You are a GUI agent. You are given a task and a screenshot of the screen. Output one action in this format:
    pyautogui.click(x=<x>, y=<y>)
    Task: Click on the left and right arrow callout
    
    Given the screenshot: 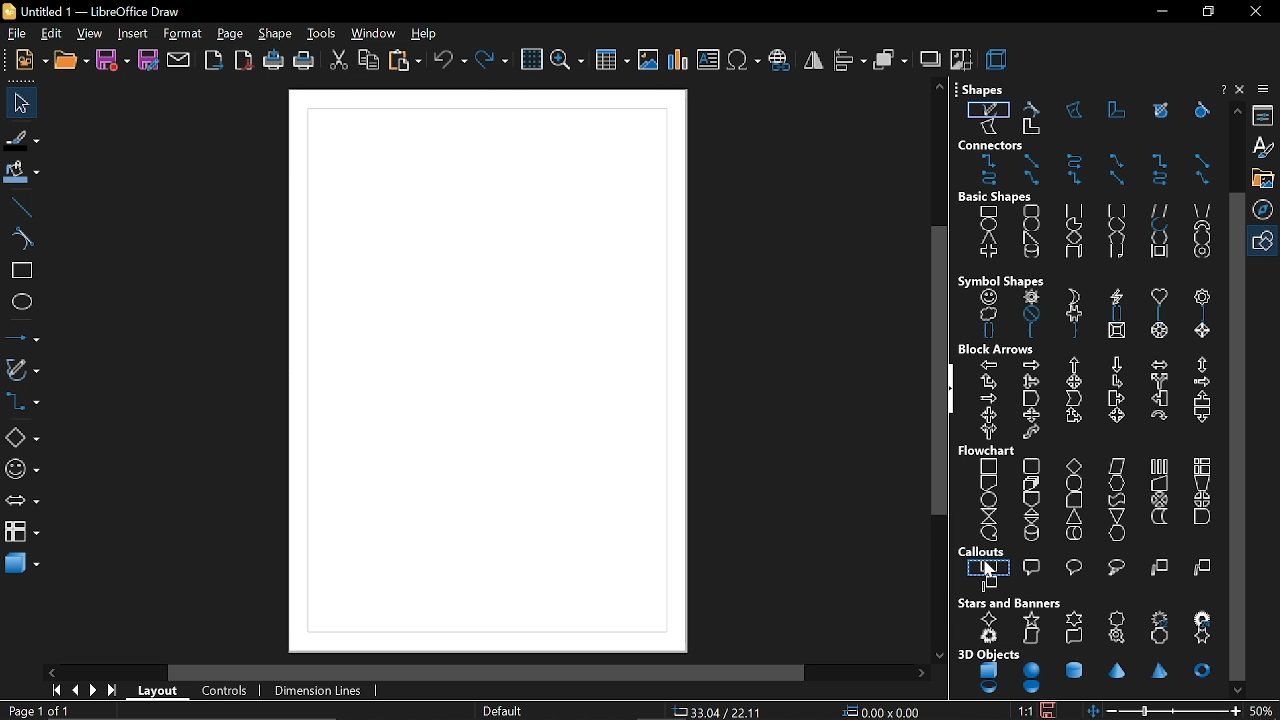 What is the action you would take?
    pyautogui.click(x=990, y=415)
    